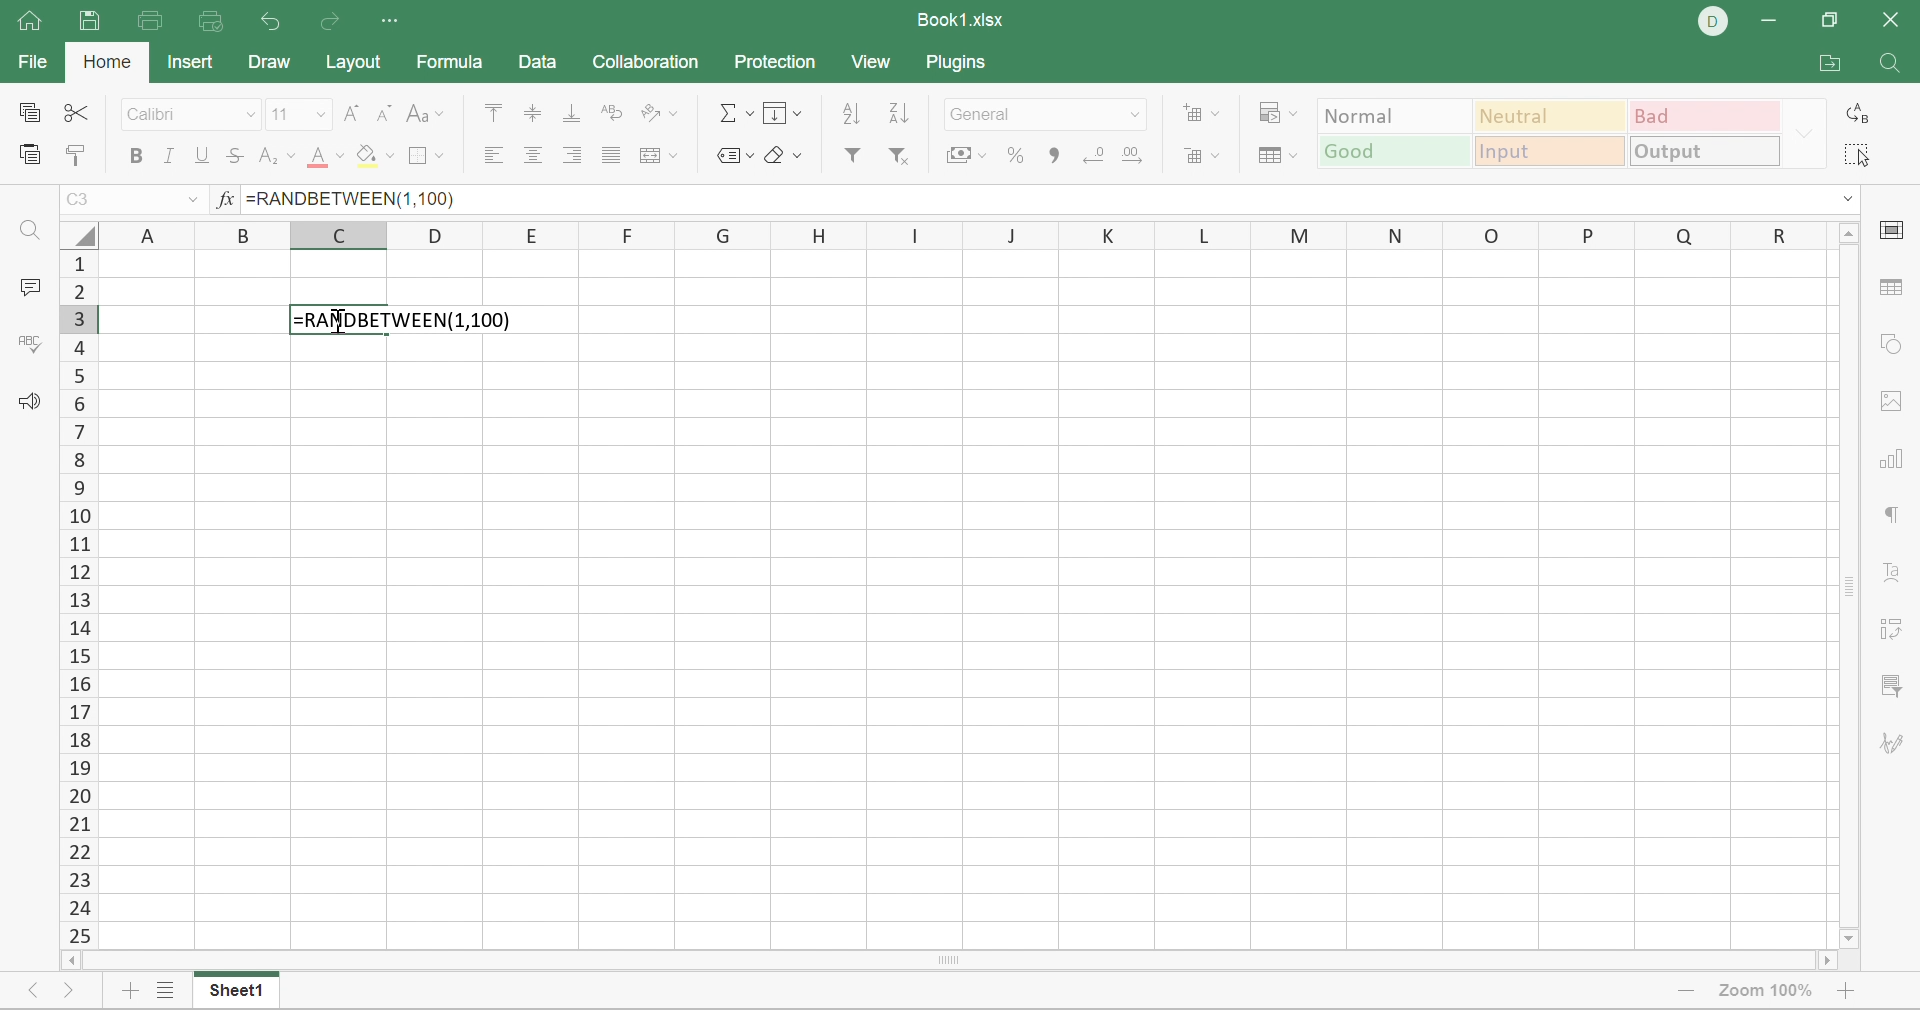 The width and height of the screenshot is (1920, 1010). What do you see at coordinates (1135, 152) in the screenshot?
I see `Increase decimal` at bounding box center [1135, 152].